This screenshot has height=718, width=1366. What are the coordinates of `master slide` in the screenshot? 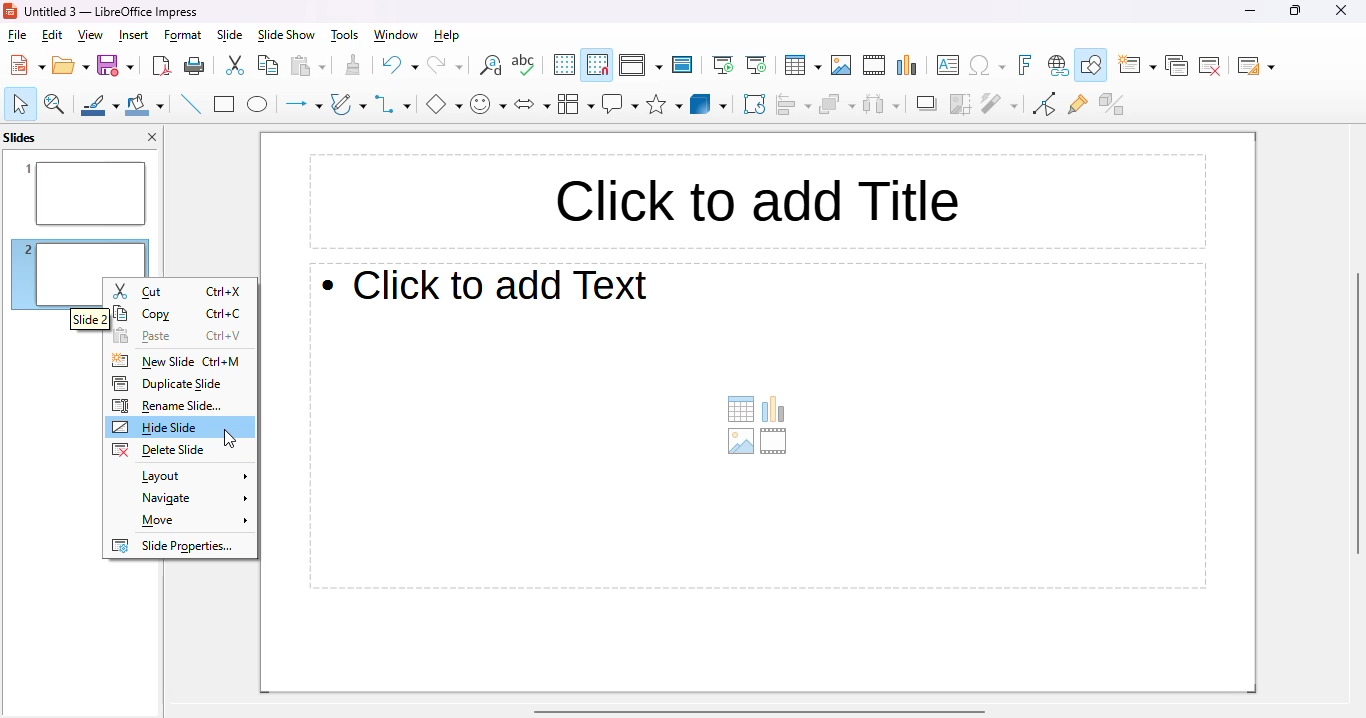 It's located at (682, 65).